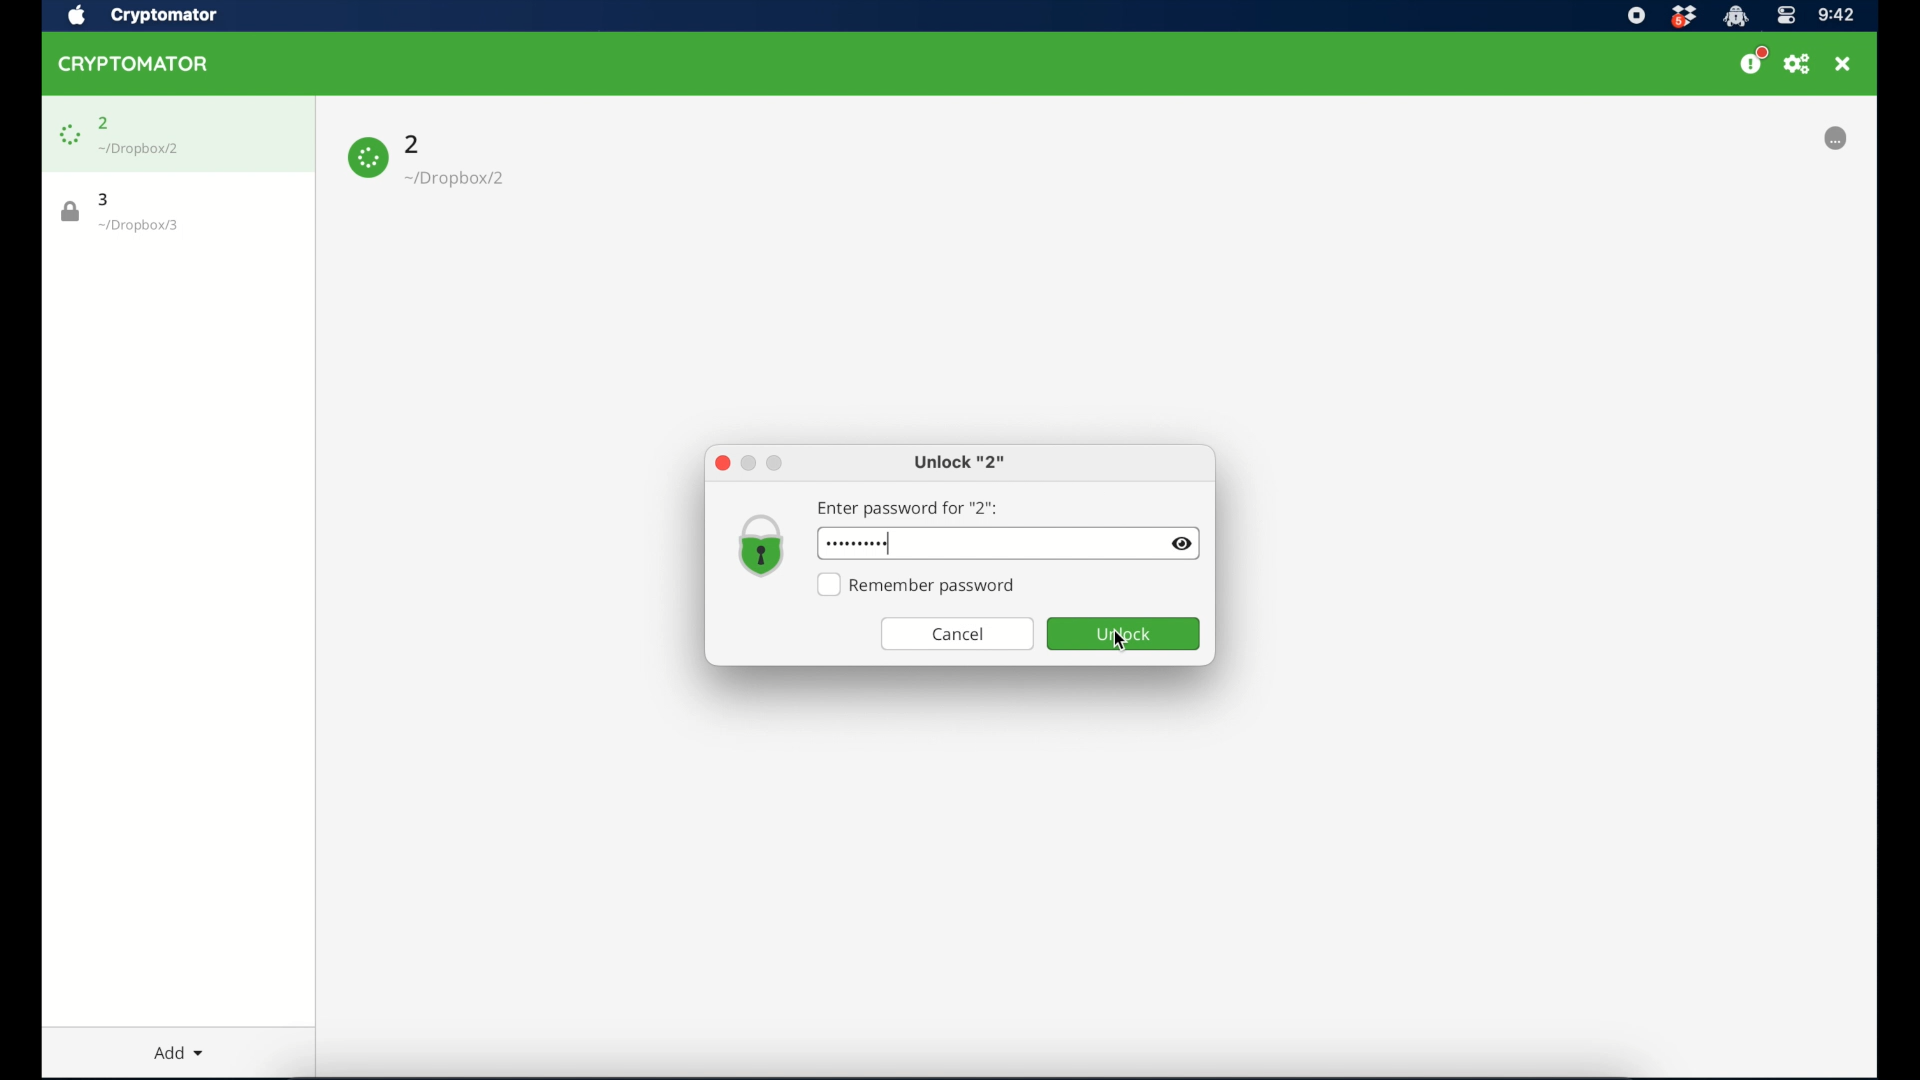 Image resolution: width=1920 pixels, height=1080 pixels. Describe the element at coordinates (775, 463) in the screenshot. I see `maximize` at that location.